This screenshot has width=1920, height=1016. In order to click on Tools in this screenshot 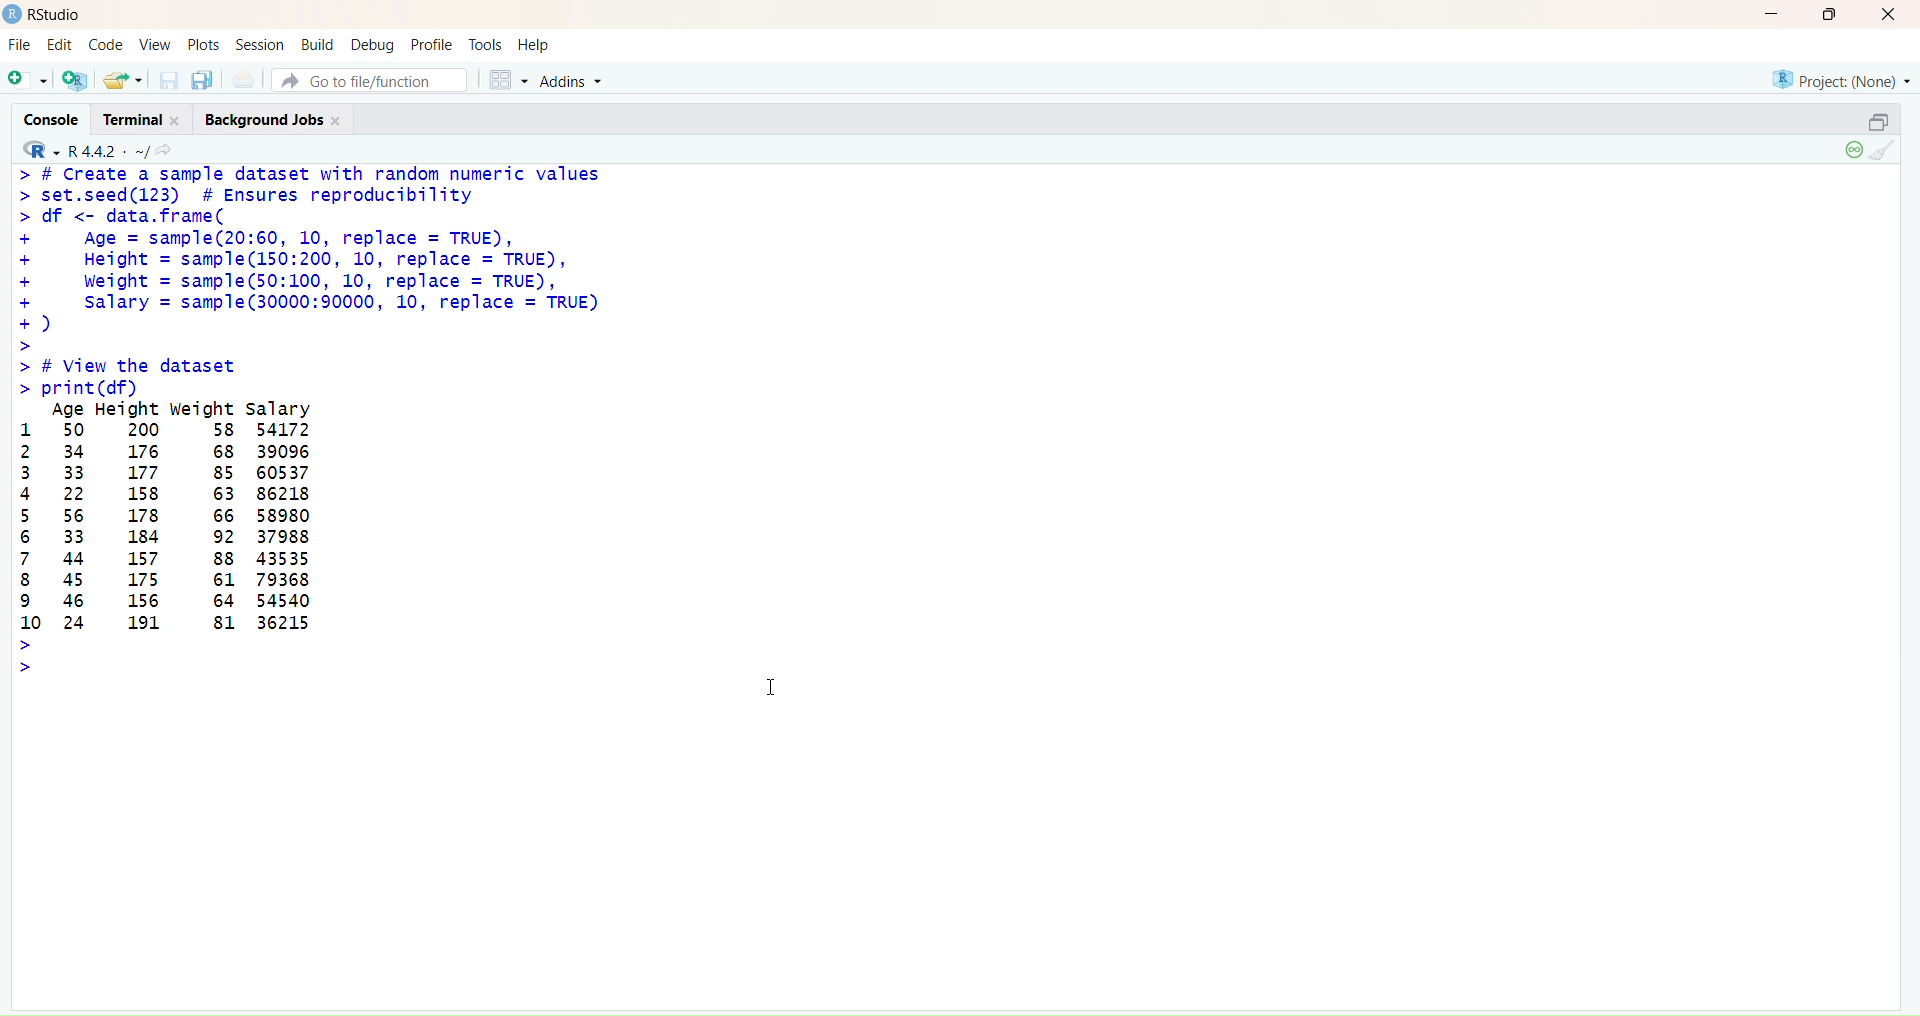, I will do `click(484, 43)`.